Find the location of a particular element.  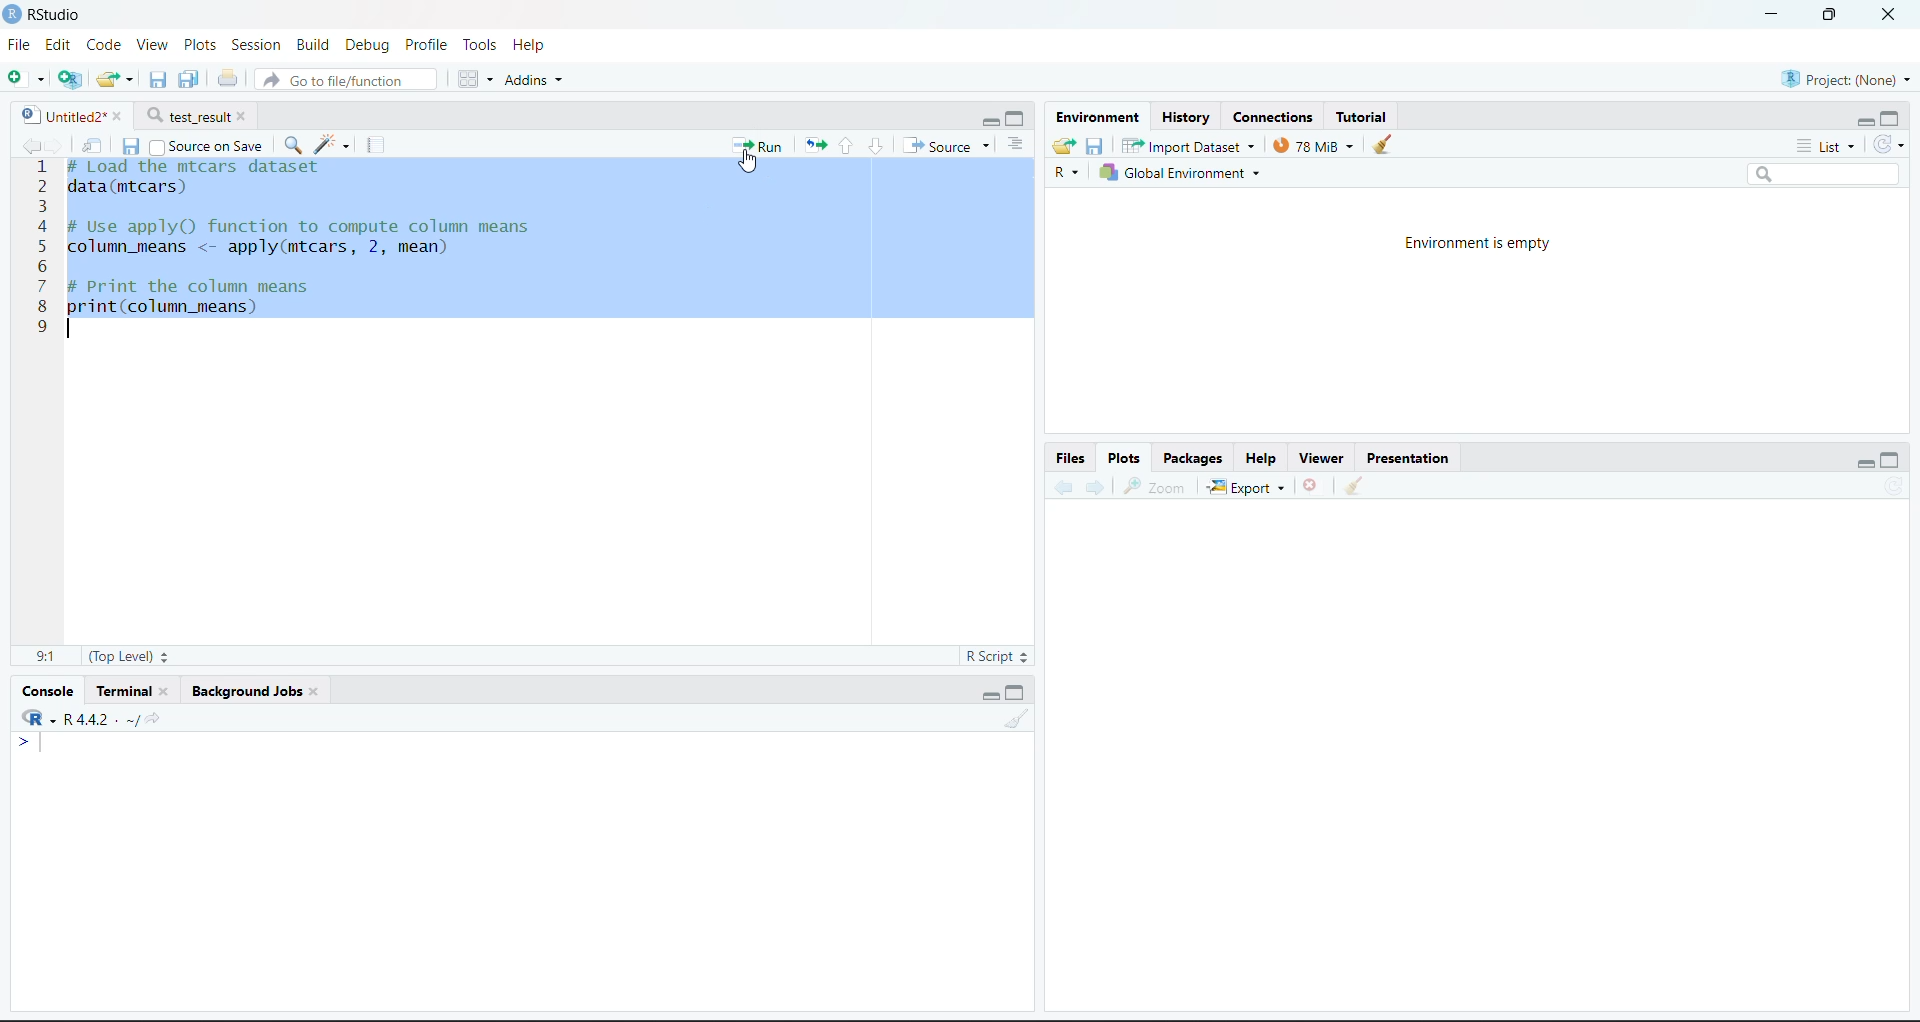

Minimize is located at coordinates (1853, 119).